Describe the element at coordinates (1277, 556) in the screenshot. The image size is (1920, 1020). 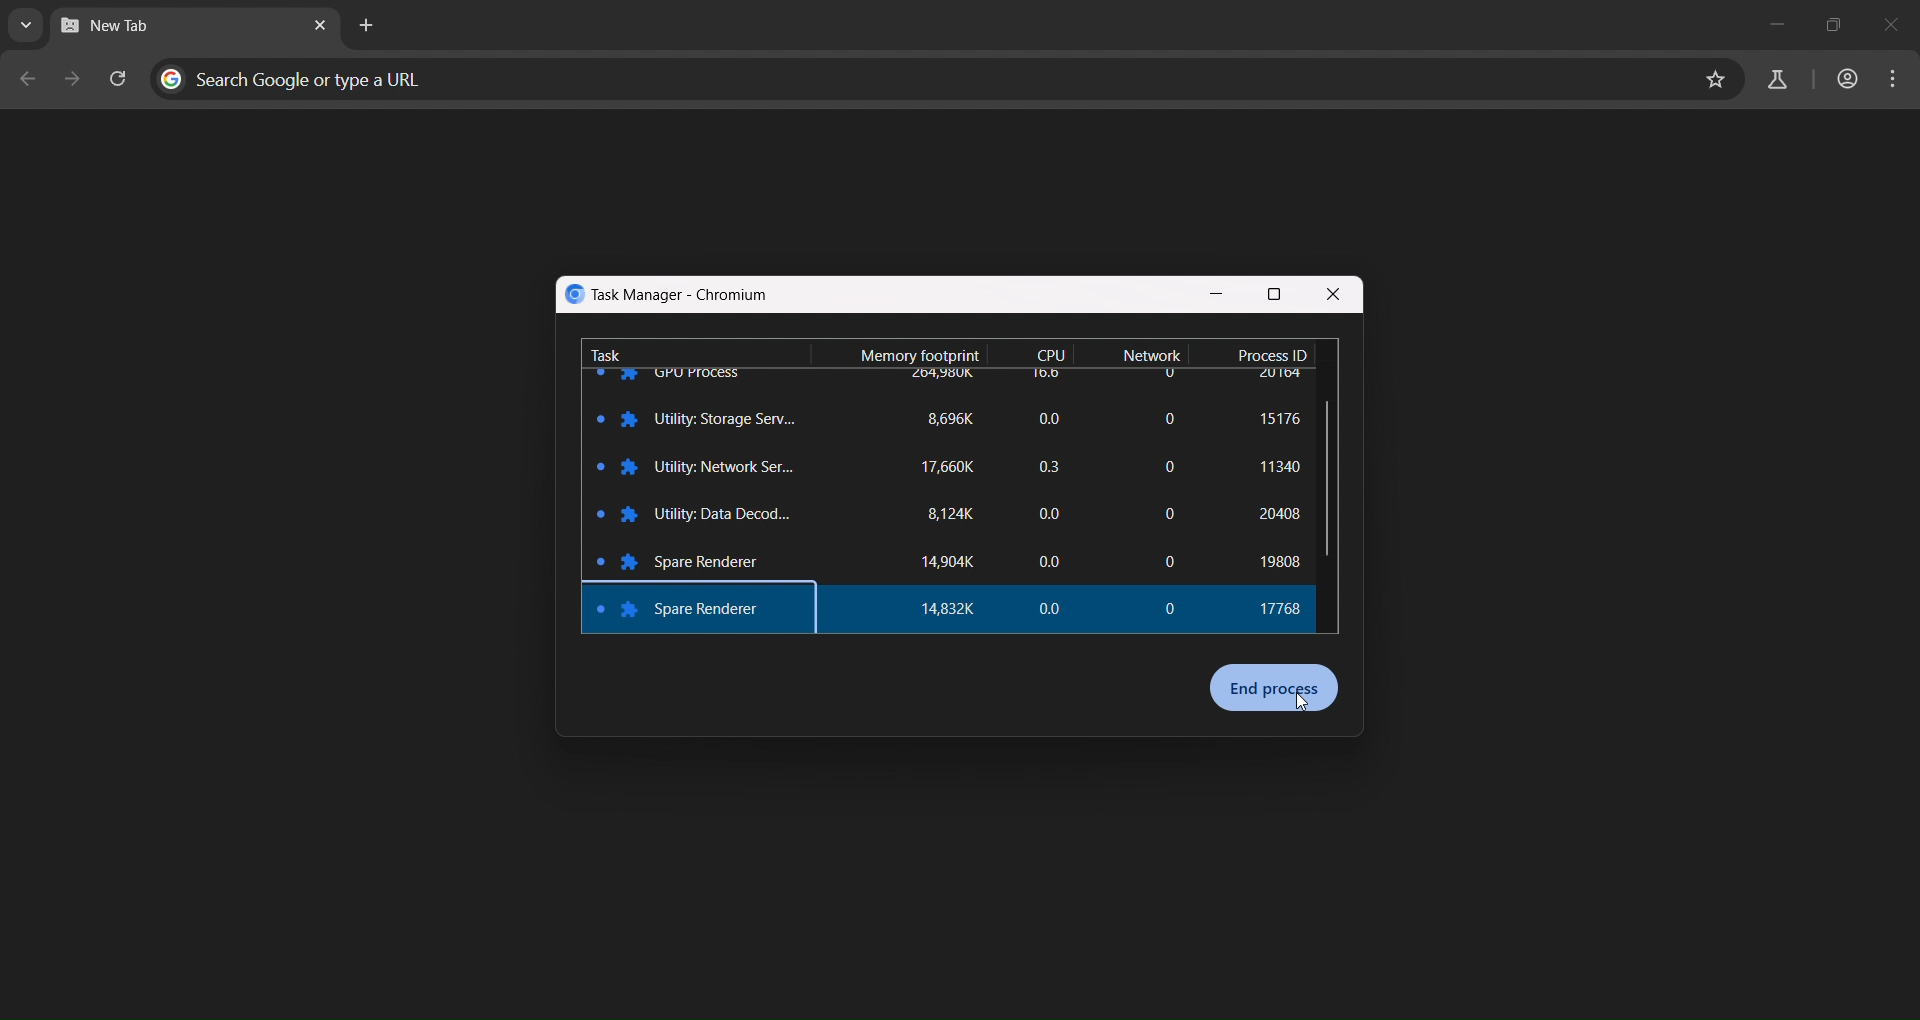
I see `19808` at that location.